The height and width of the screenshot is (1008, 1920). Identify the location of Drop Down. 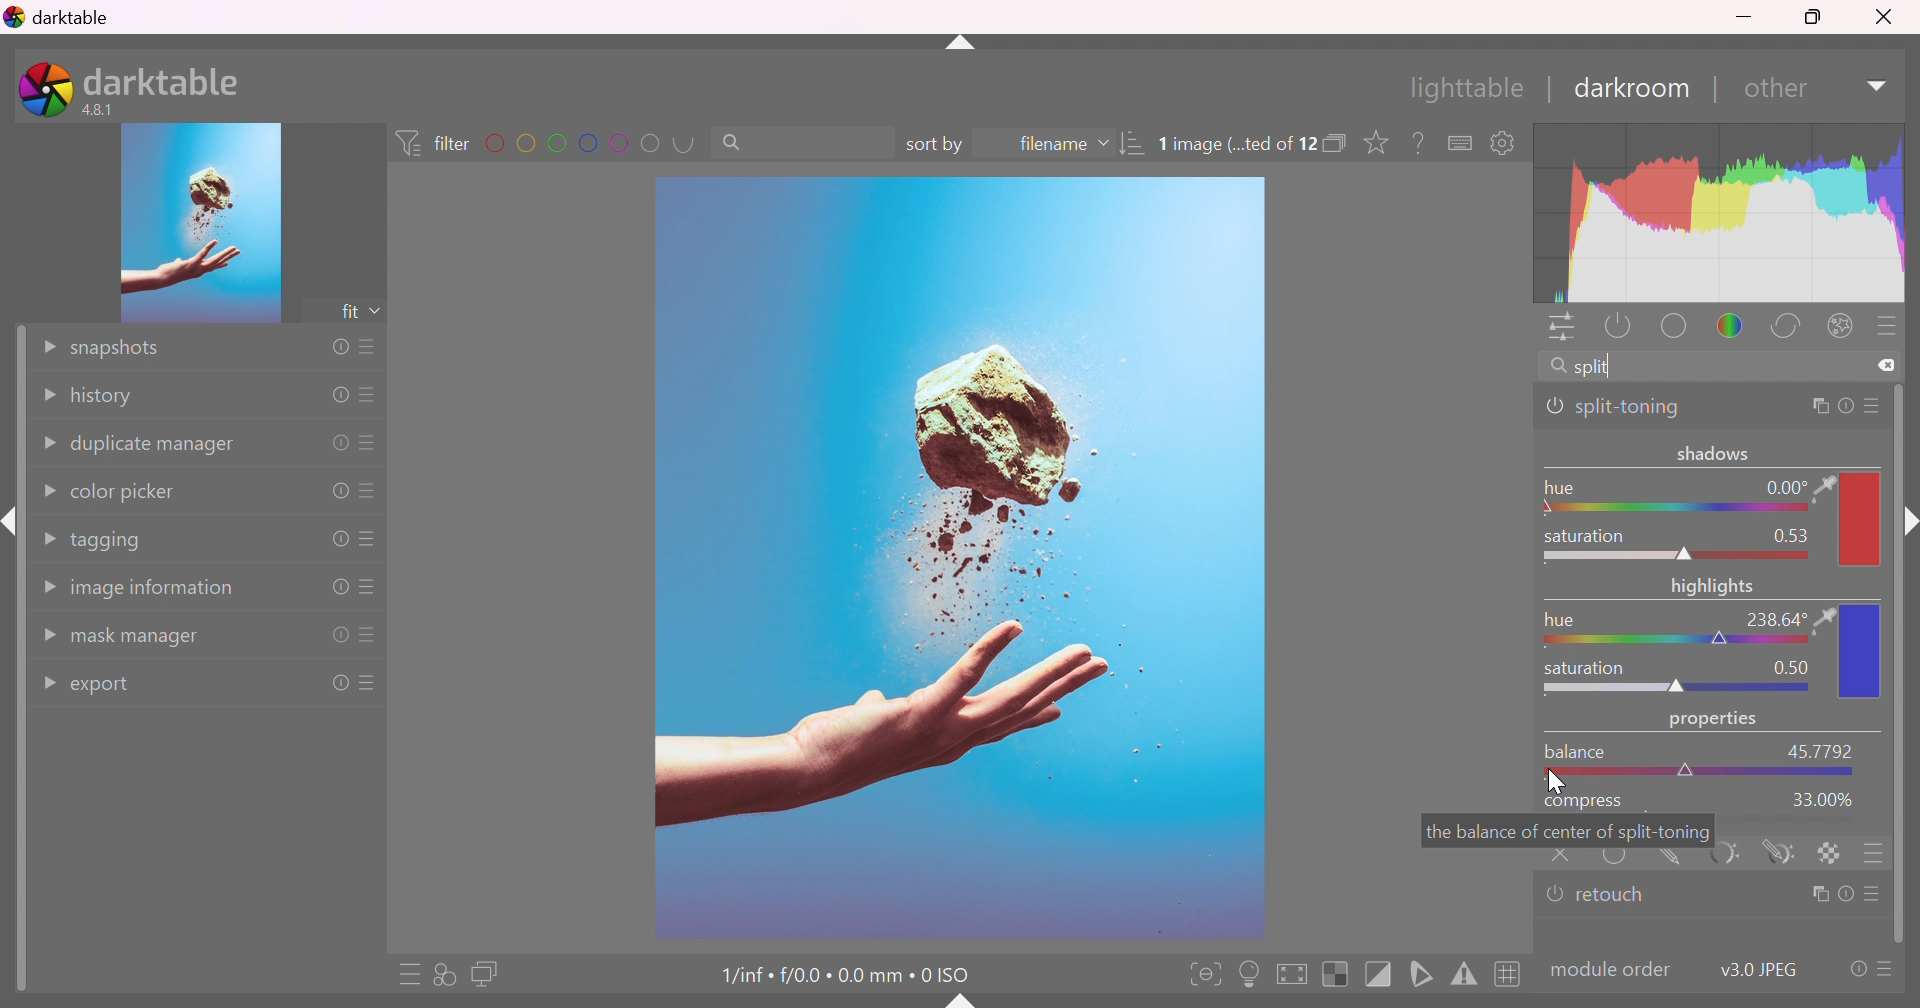
(47, 347).